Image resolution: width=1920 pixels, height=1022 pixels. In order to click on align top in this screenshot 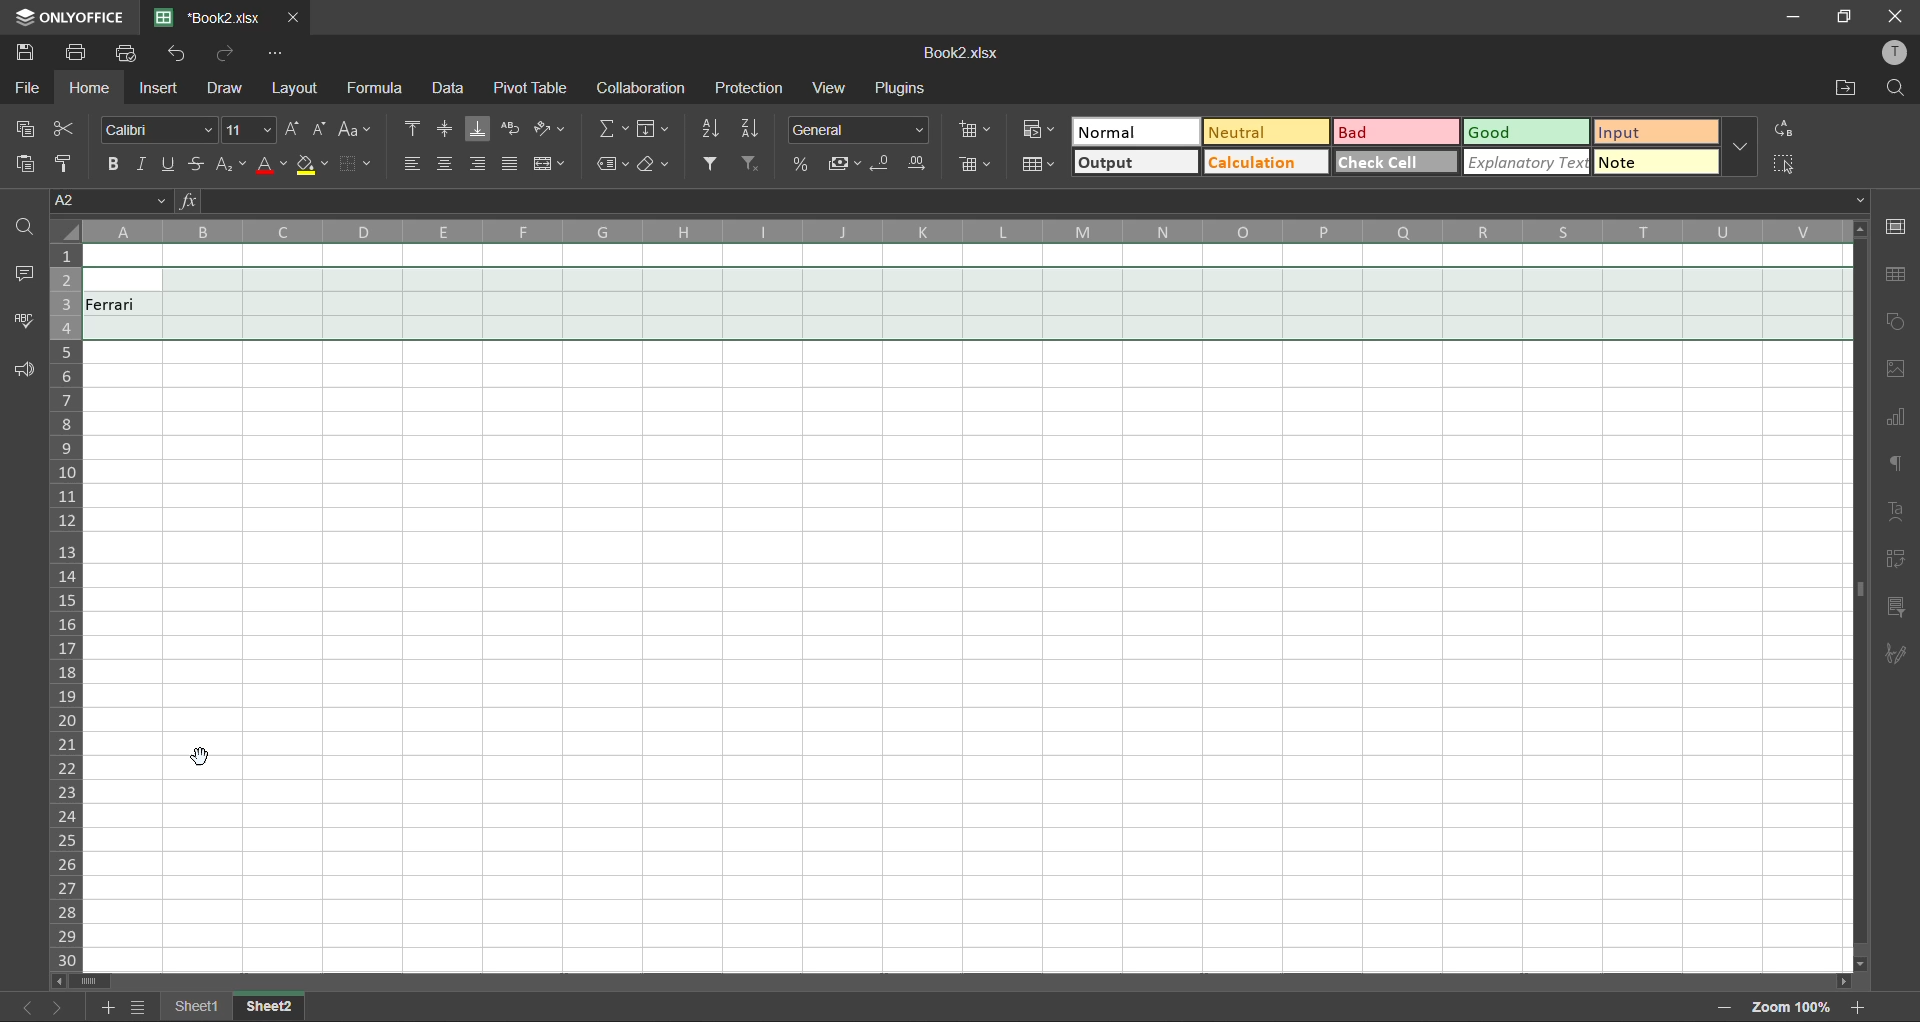, I will do `click(416, 128)`.